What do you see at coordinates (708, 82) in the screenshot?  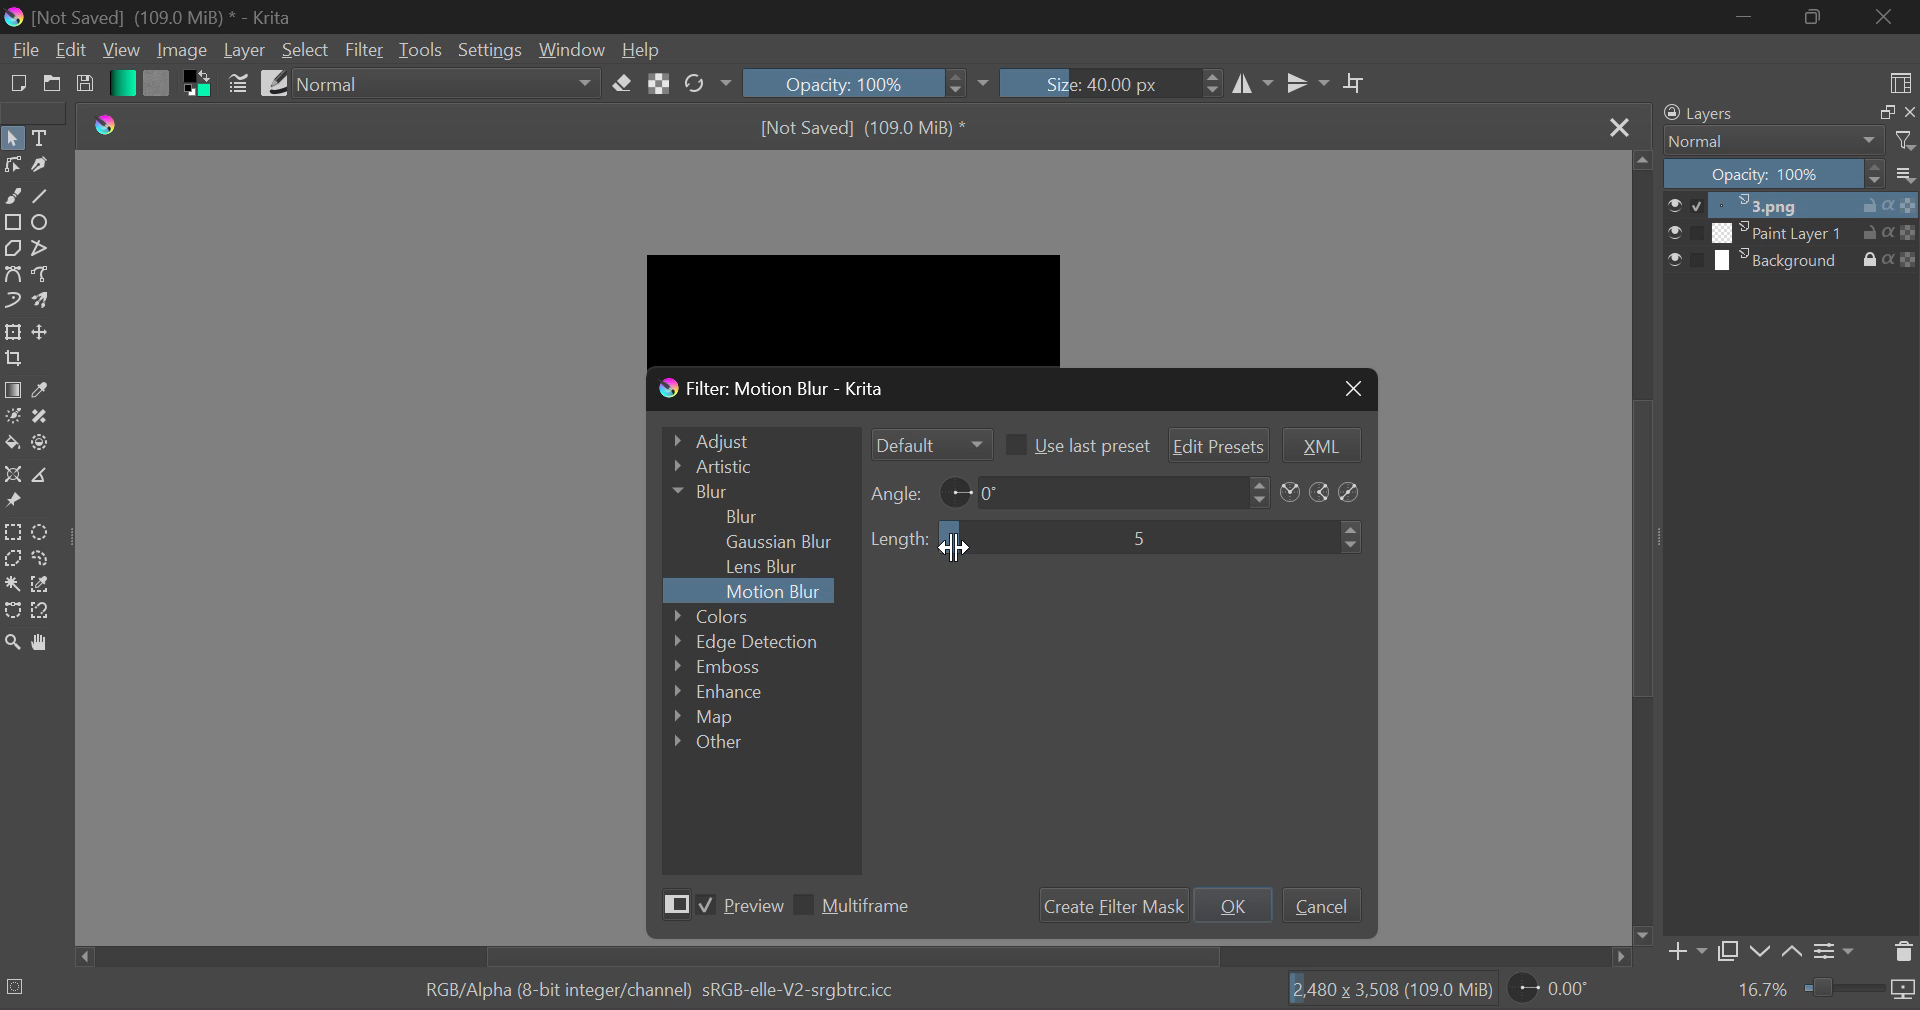 I see `Rotate` at bounding box center [708, 82].